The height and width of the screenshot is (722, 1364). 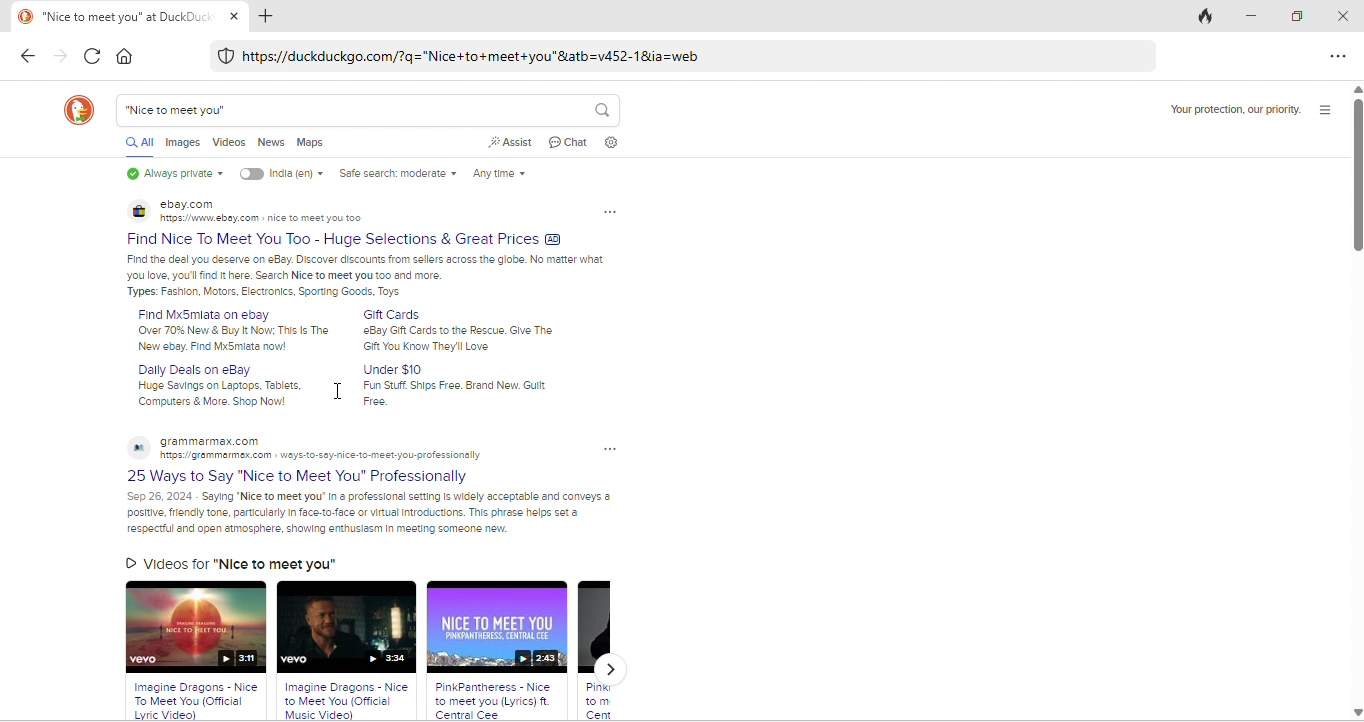 What do you see at coordinates (178, 110) in the screenshot?
I see `Nice to meet you"` at bounding box center [178, 110].